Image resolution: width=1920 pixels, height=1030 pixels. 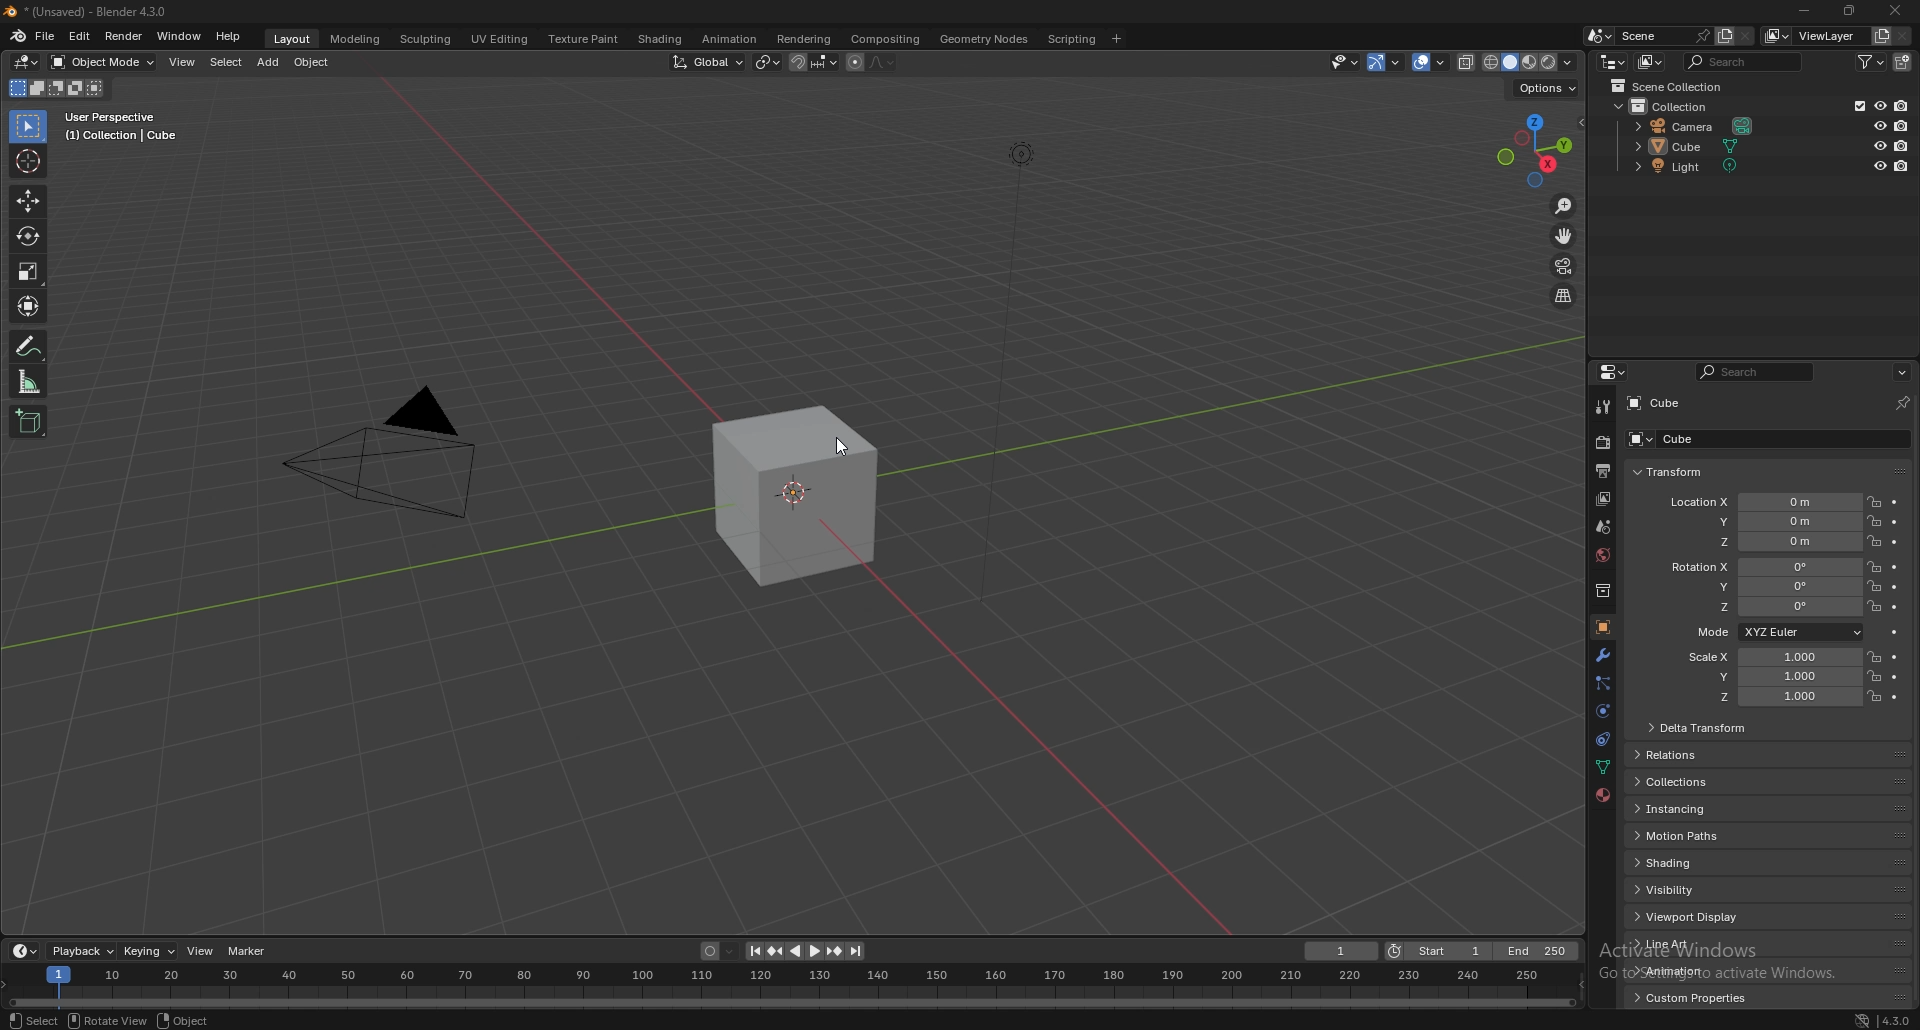 What do you see at coordinates (1699, 125) in the screenshot?
I see `camera` at bounding box center [1699, 125].